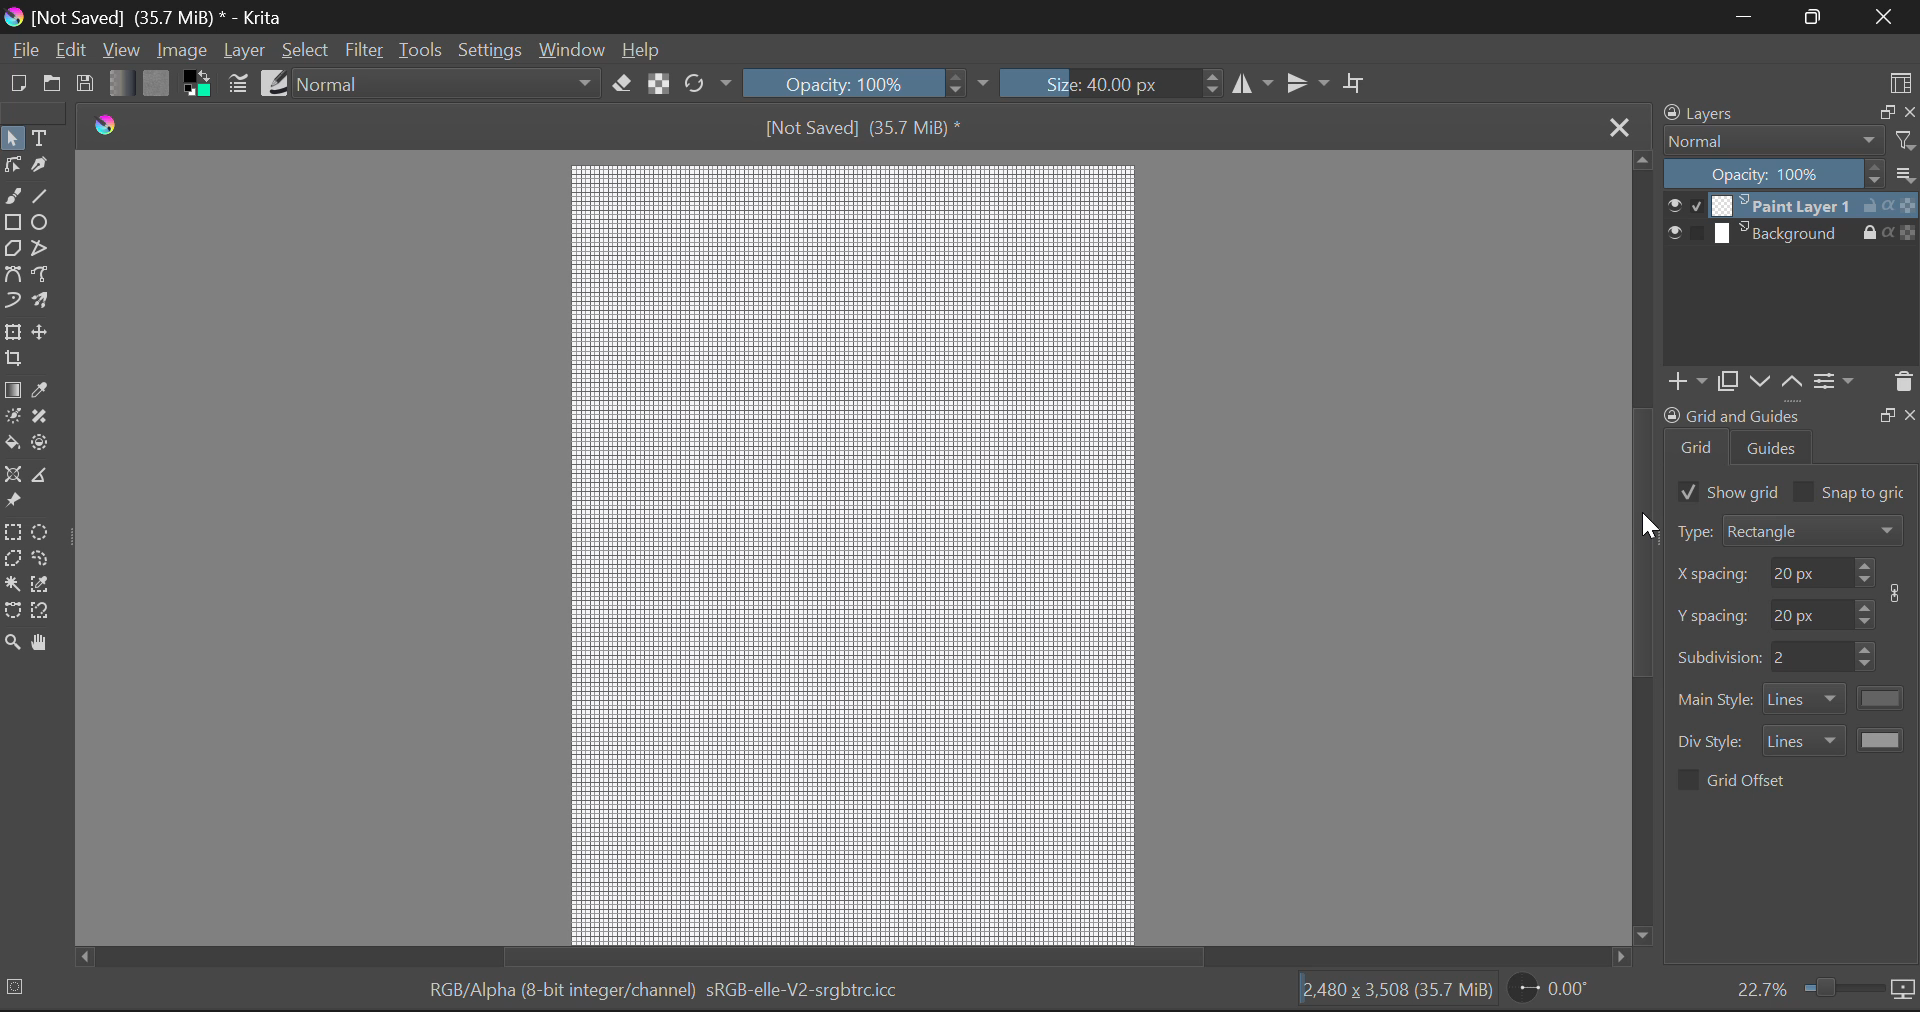  Describe the element at coordinates (1684, 233) in the screenshot. I see `show/hide` at that location.